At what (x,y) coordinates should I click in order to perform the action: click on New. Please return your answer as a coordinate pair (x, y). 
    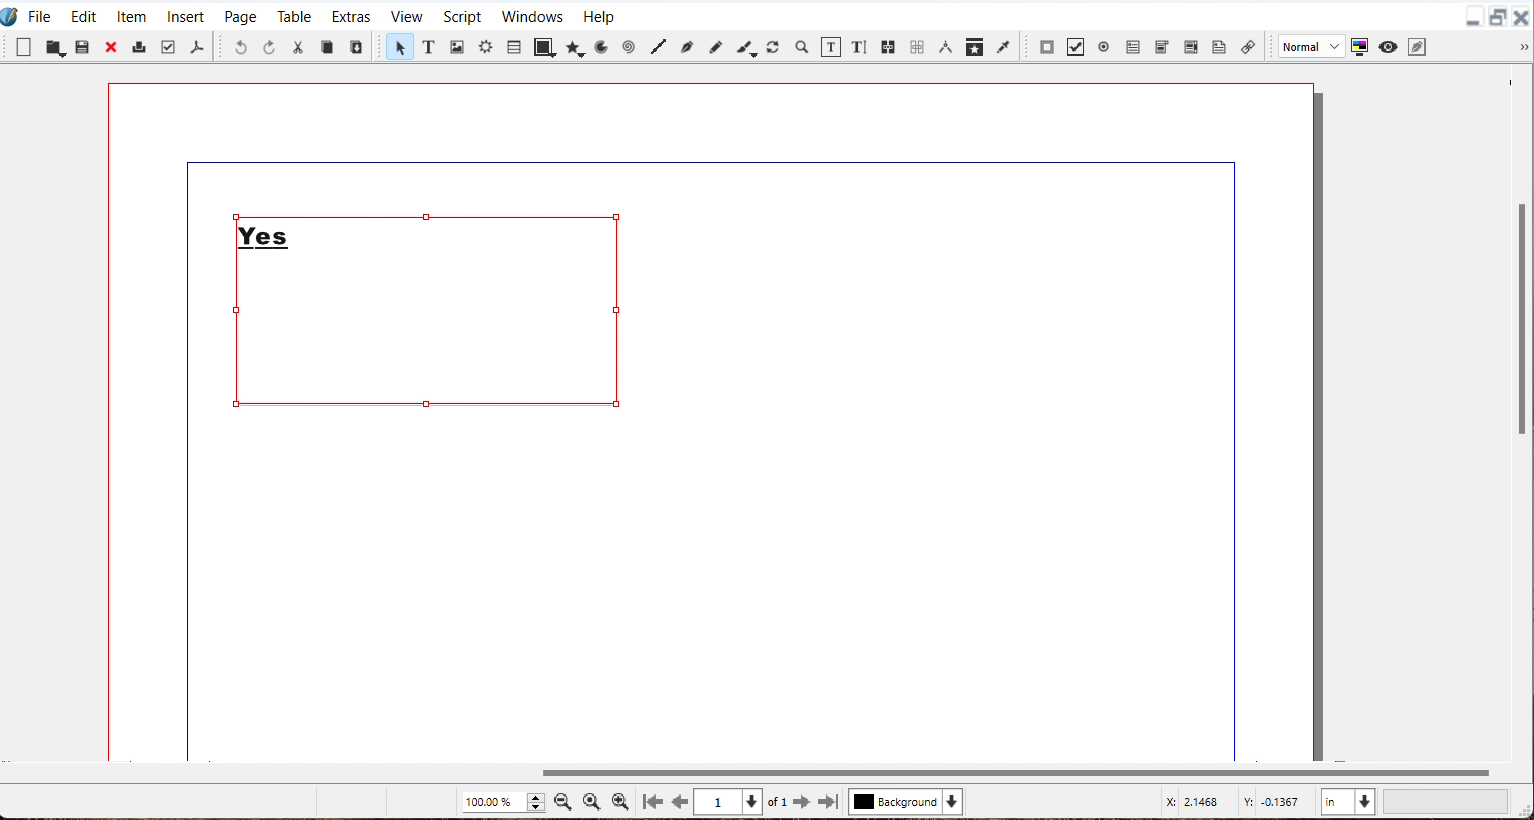
    Looking at the image, I should click on (24, 47).